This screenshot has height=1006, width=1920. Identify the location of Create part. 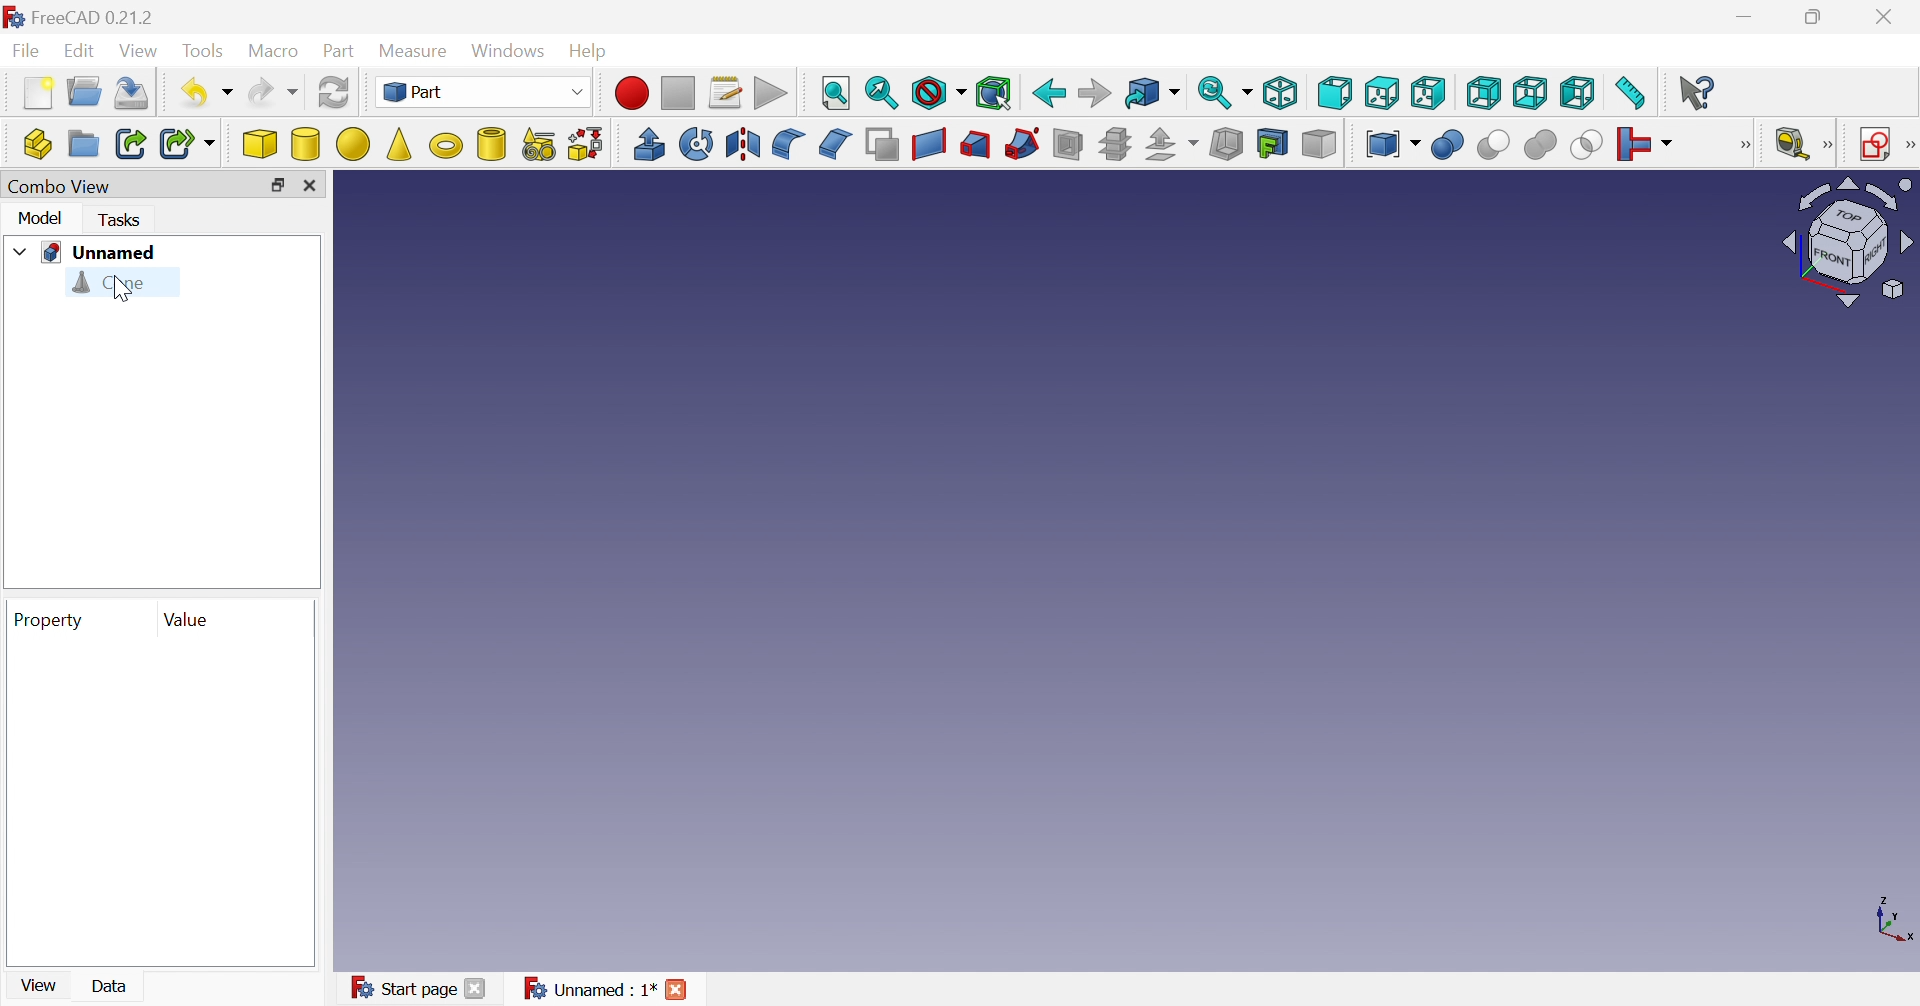
(37, 144).